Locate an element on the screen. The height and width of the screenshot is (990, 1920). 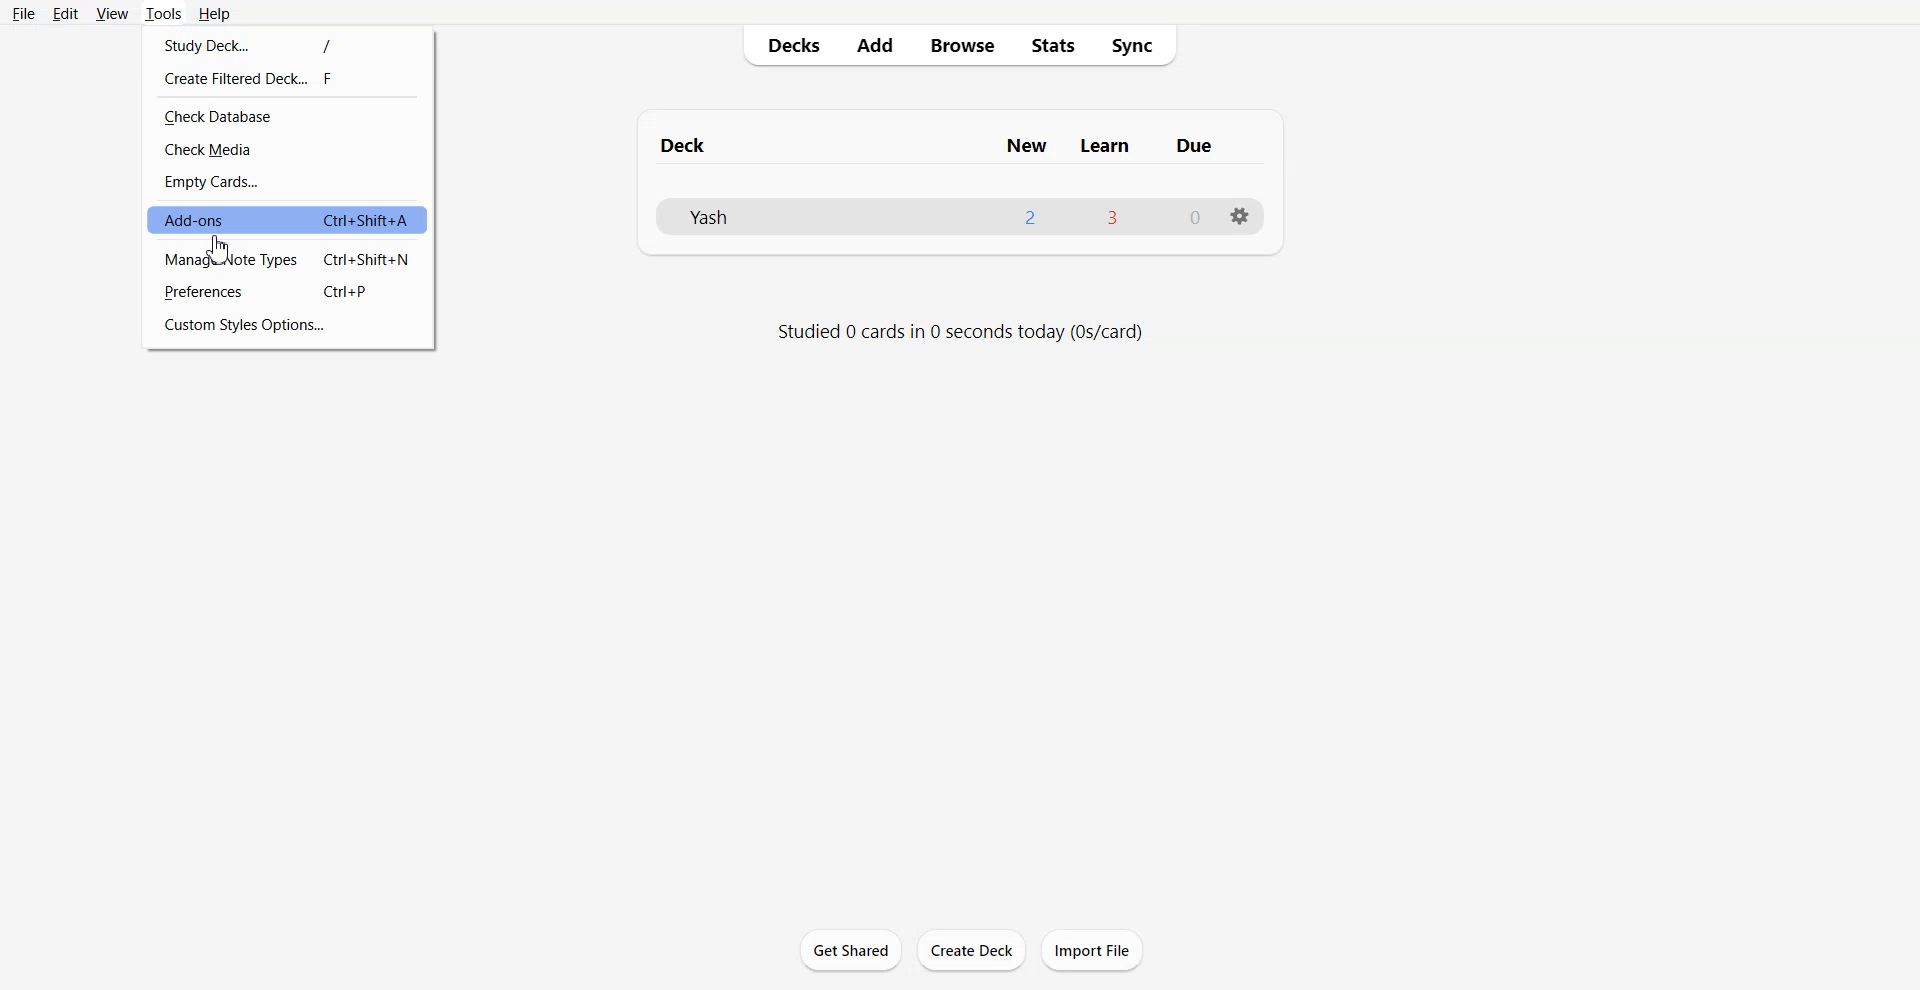
Browse is located at coordinates (963, 46).